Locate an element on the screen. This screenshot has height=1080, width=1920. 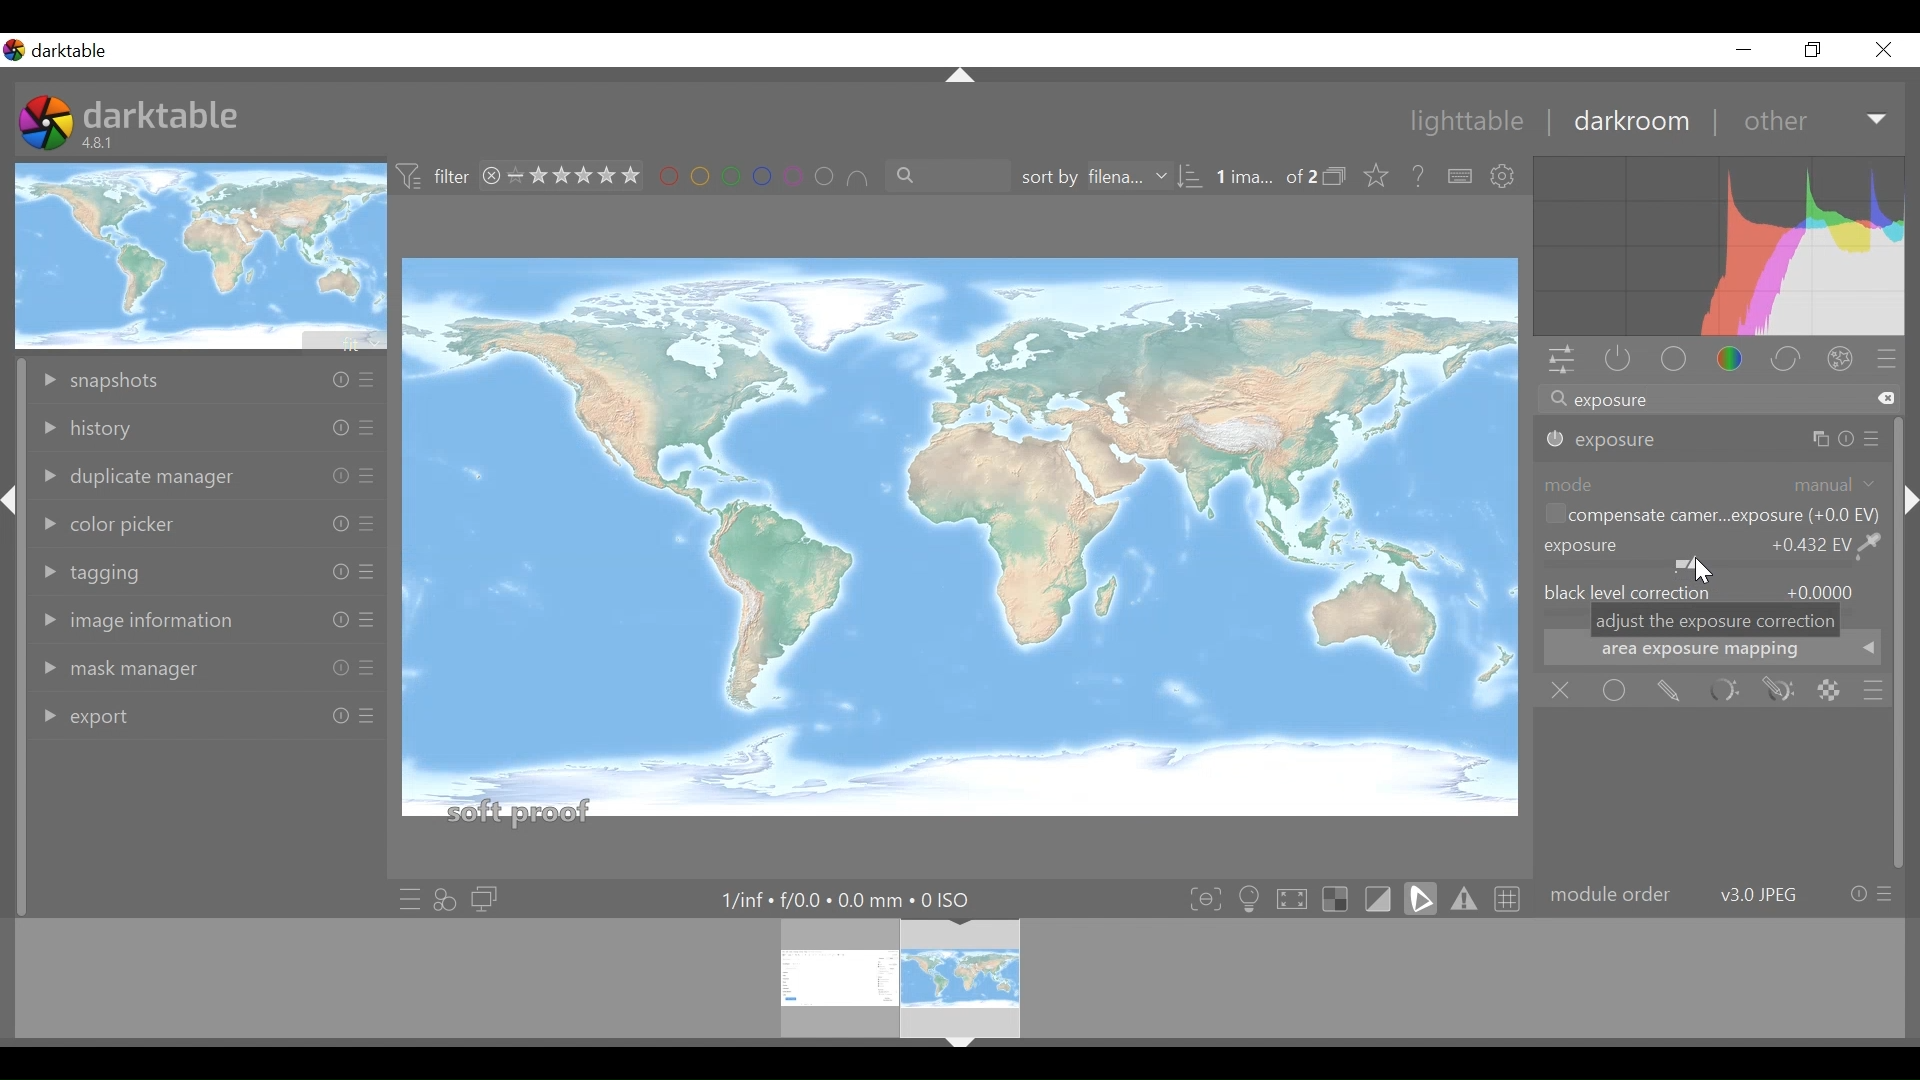
off is located at coordinates (1565, 691).